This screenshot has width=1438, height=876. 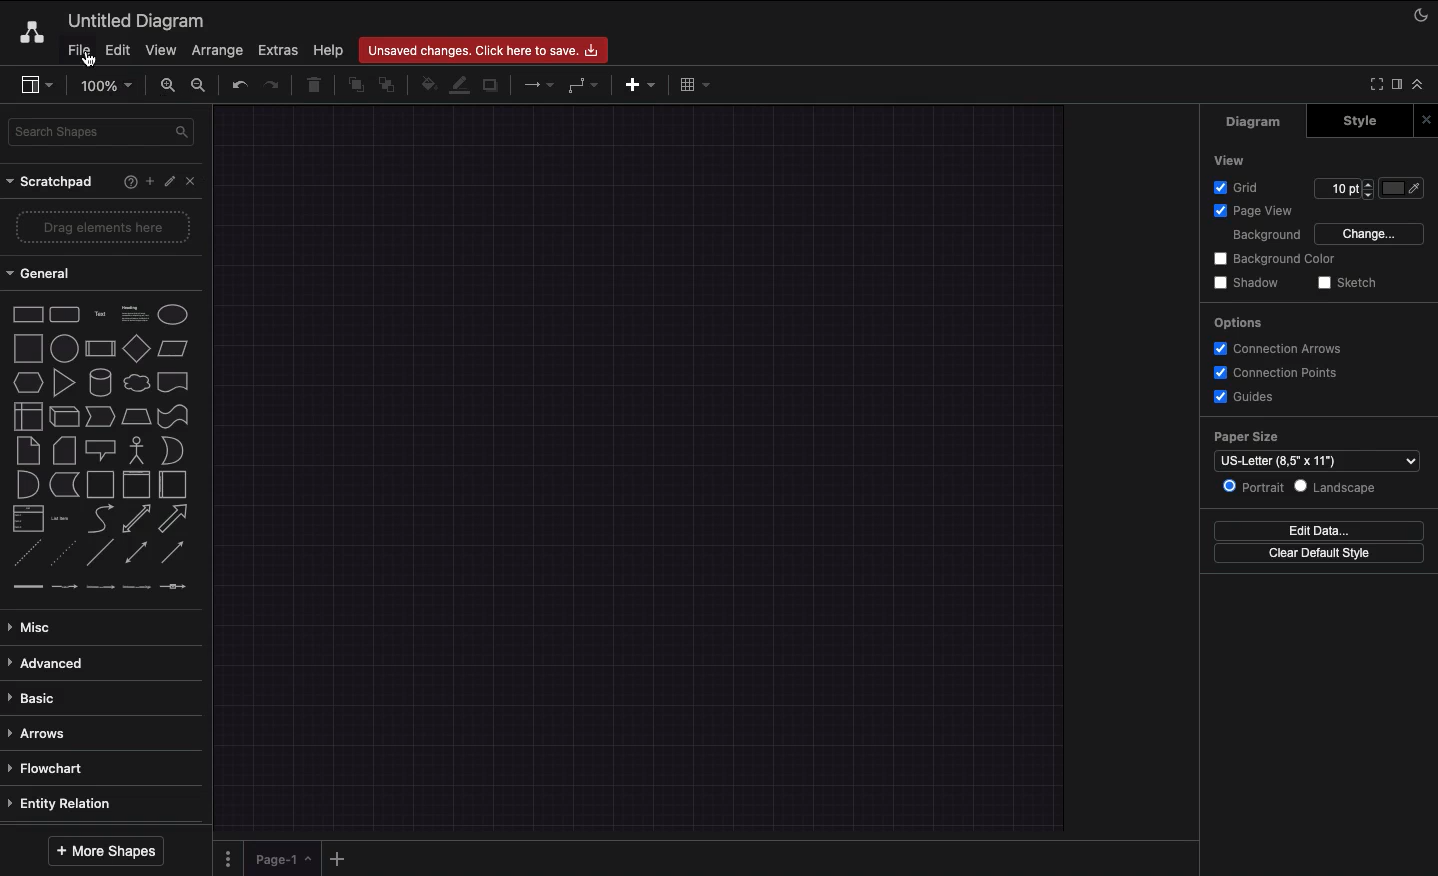 I want to click on Callout, so click(x=102, y=450).